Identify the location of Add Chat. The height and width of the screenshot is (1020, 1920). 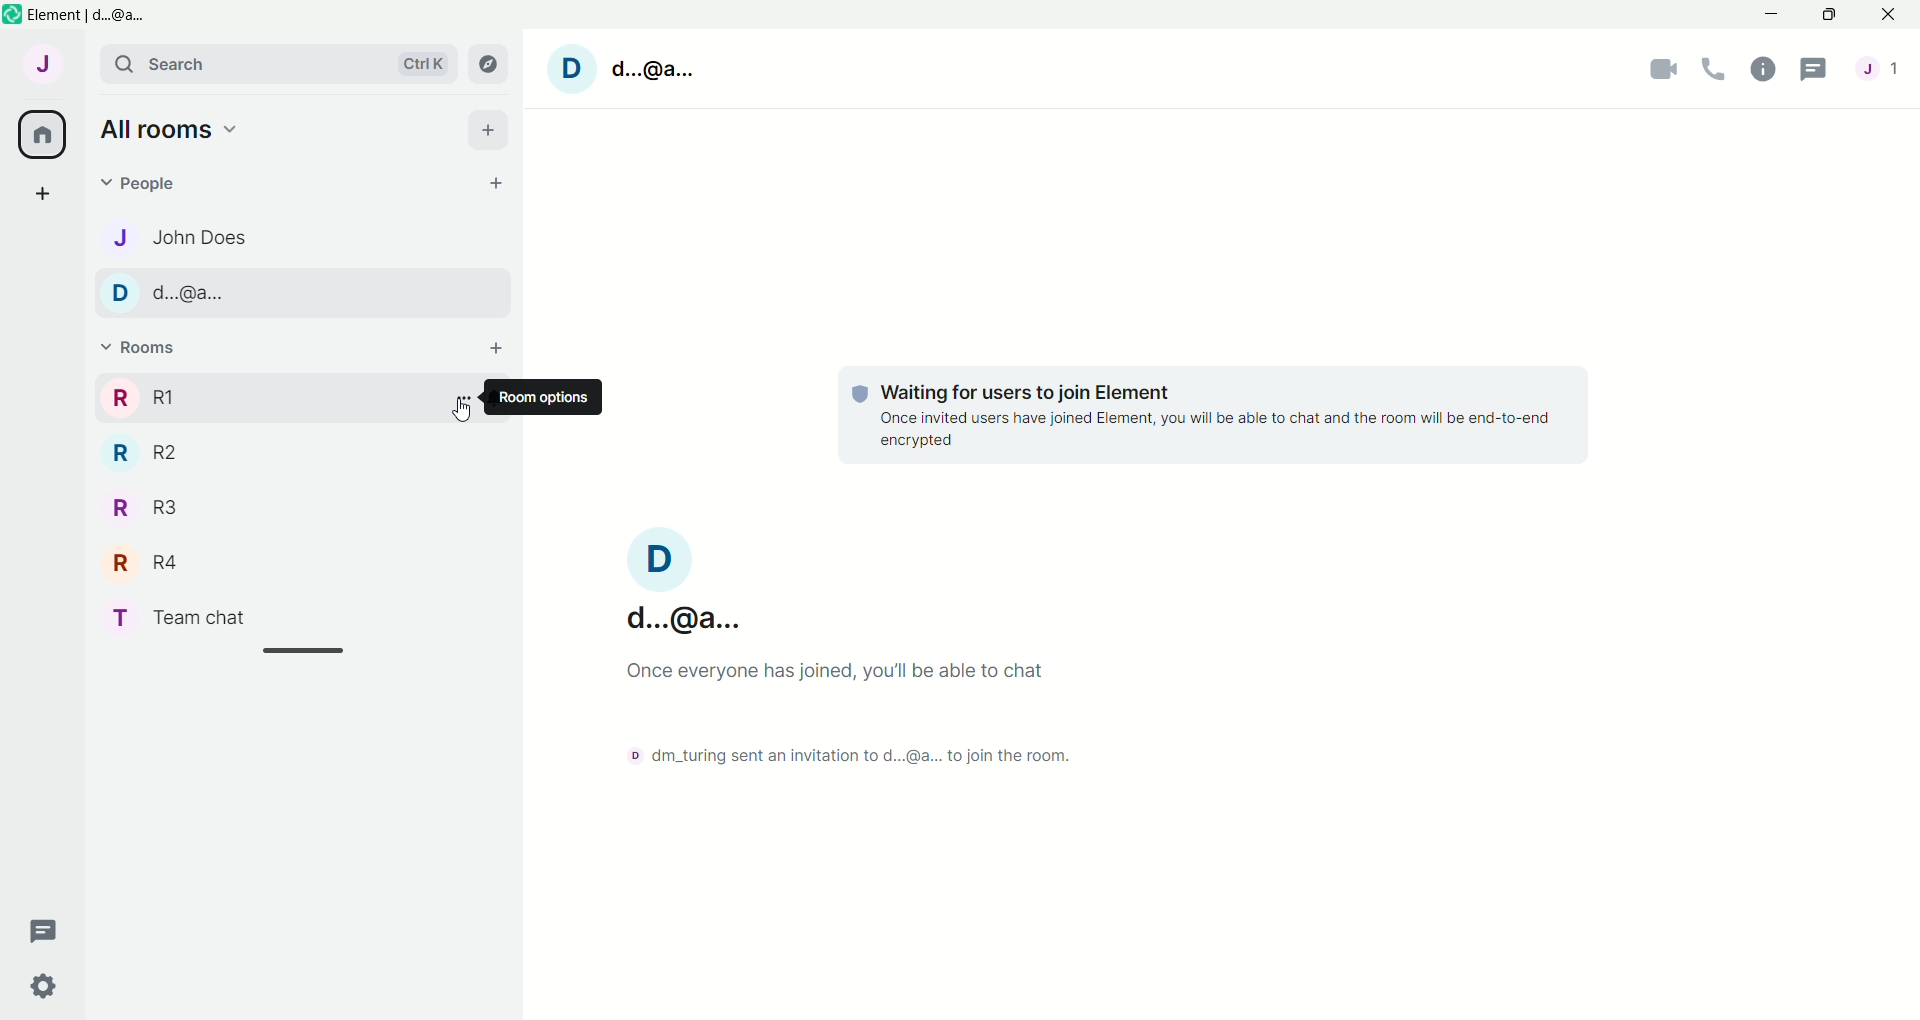
(47, 196).